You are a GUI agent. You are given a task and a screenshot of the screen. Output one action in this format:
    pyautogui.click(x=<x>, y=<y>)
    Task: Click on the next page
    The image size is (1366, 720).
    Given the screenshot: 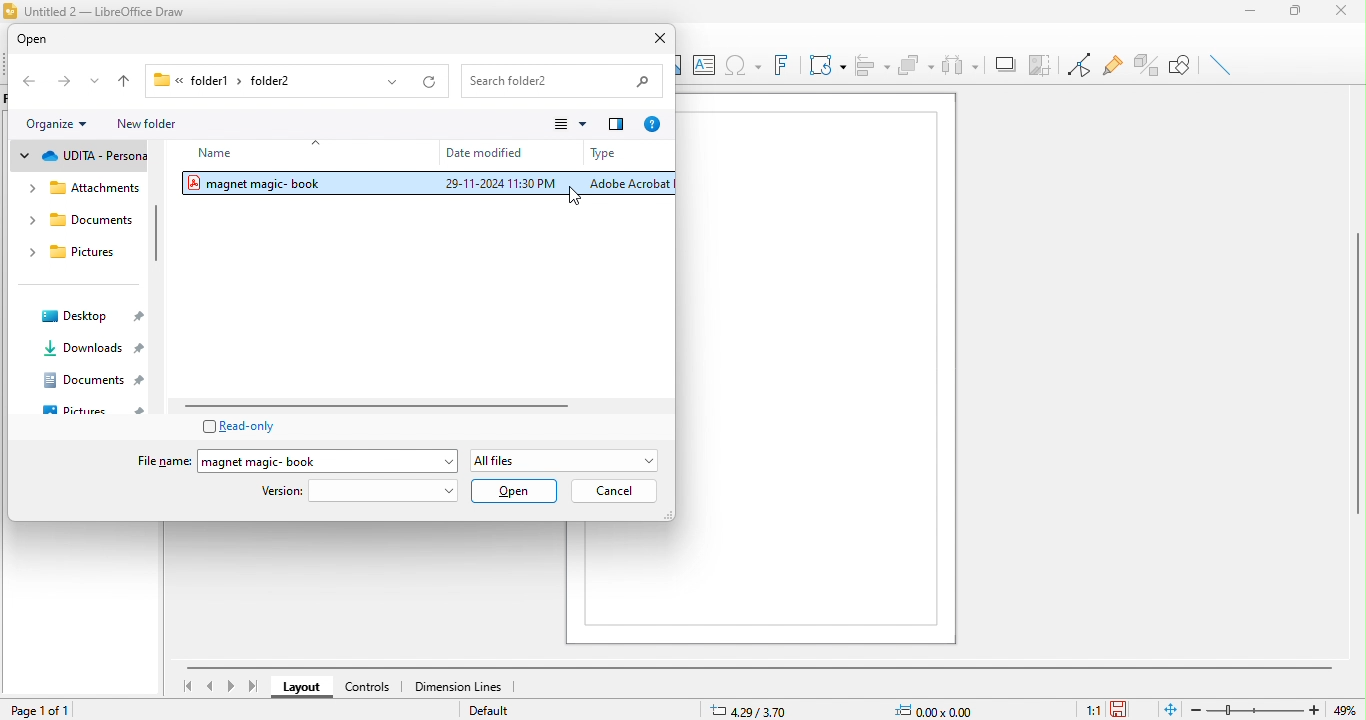 What is the action you would take?
    pyautogui.click(x=231, y=687)
    